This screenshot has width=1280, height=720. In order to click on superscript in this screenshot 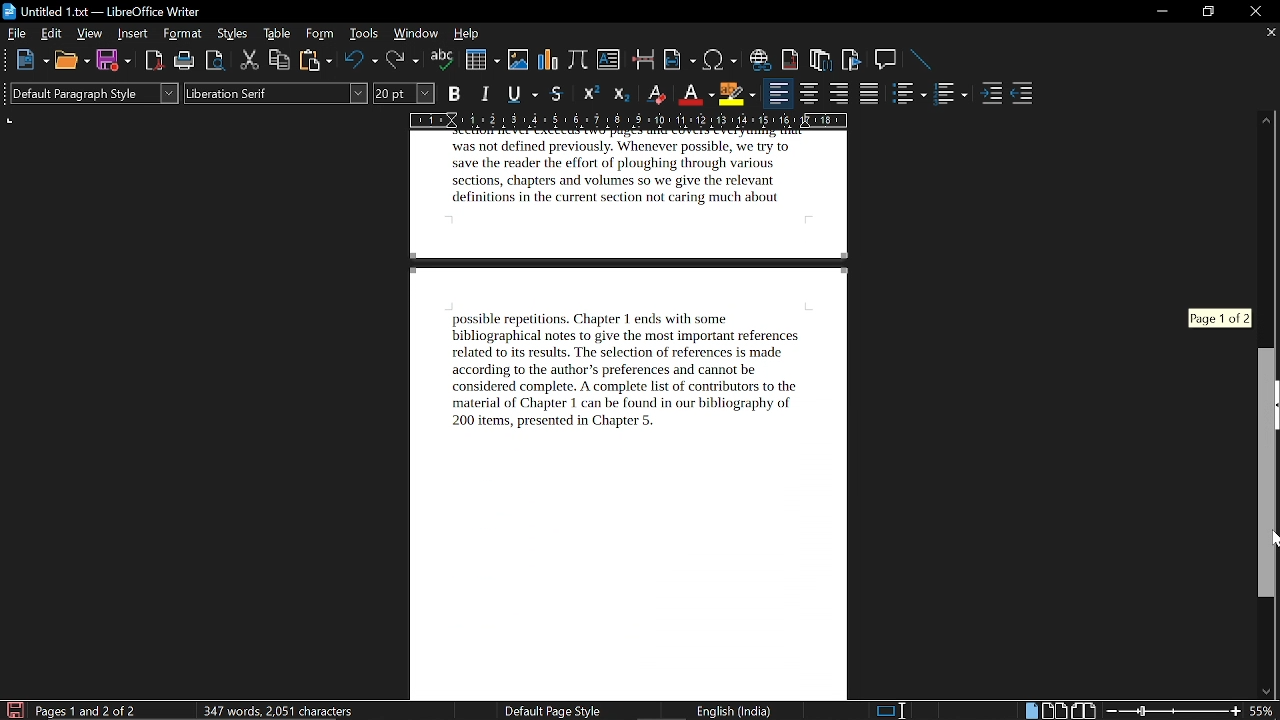, I will do `click(590, 95)`.